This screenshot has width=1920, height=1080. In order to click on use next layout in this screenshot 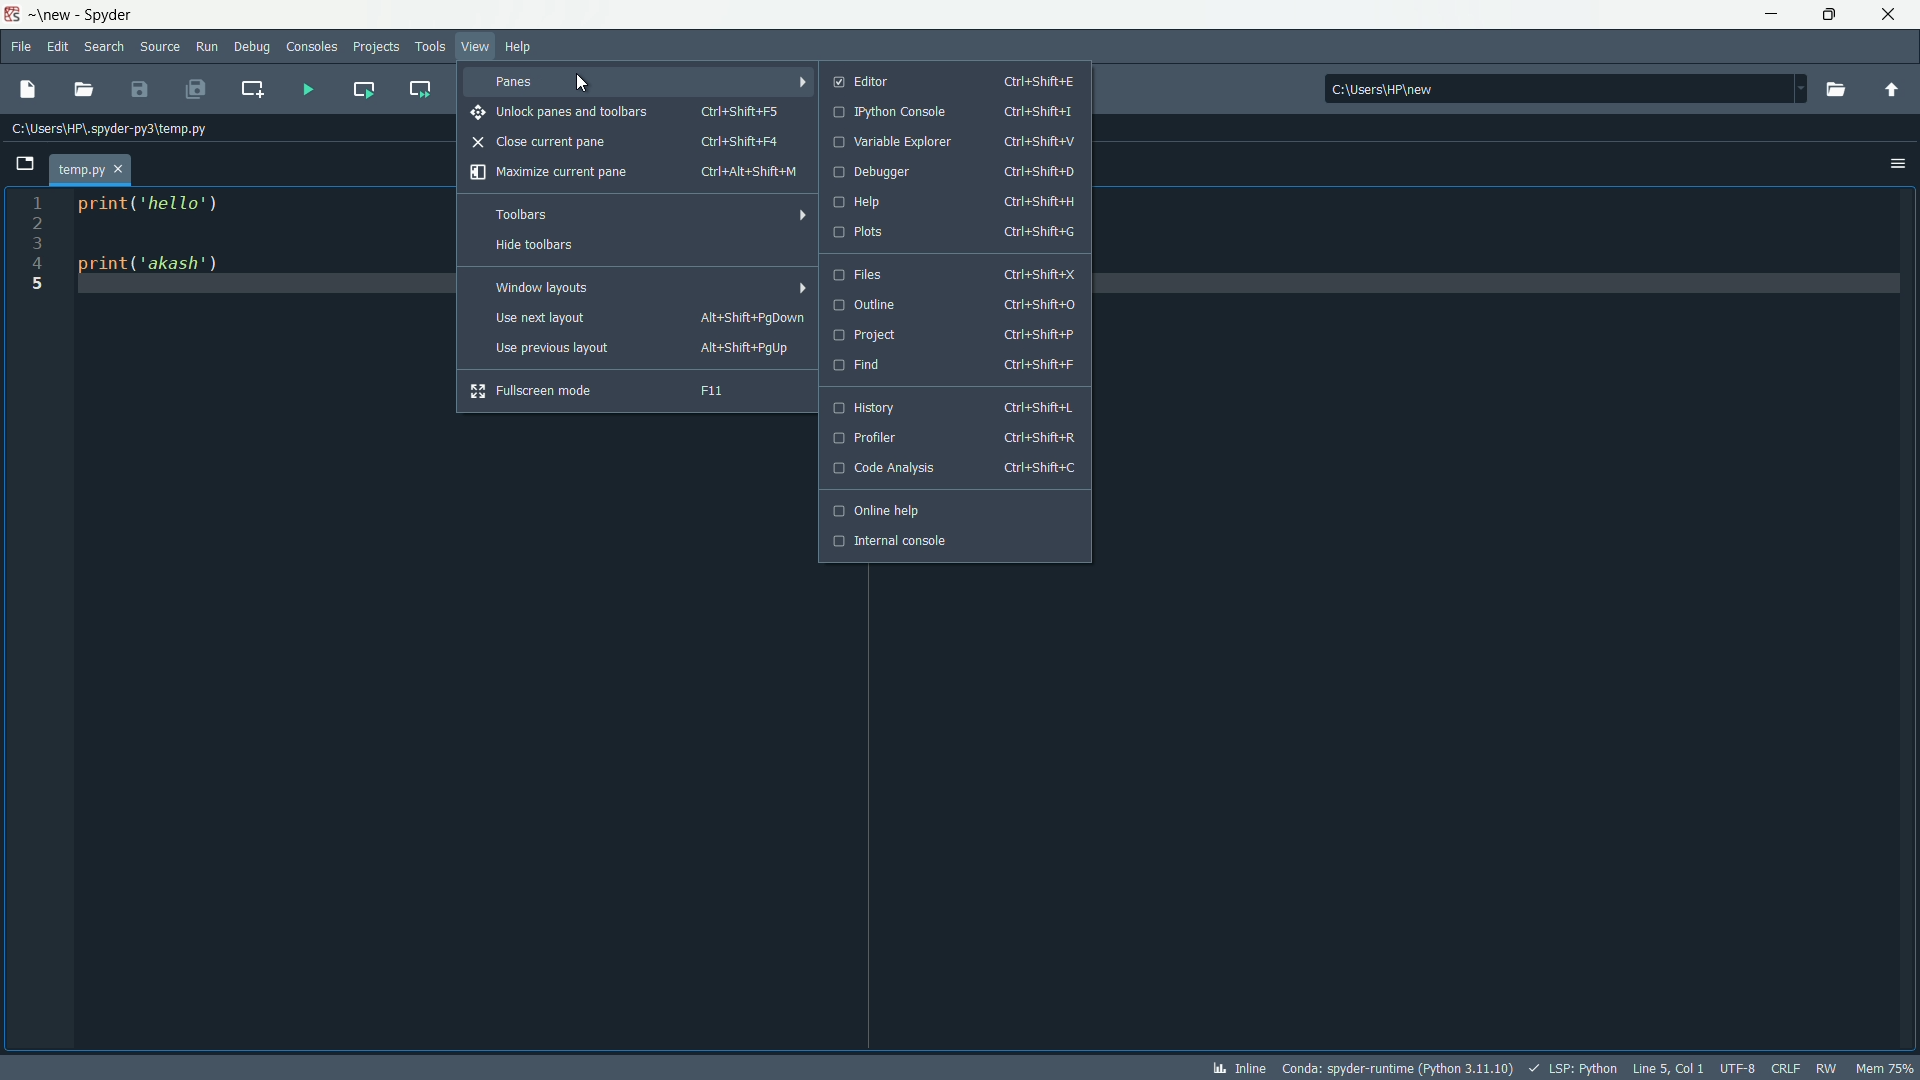, I will do `click(648, 319)`.